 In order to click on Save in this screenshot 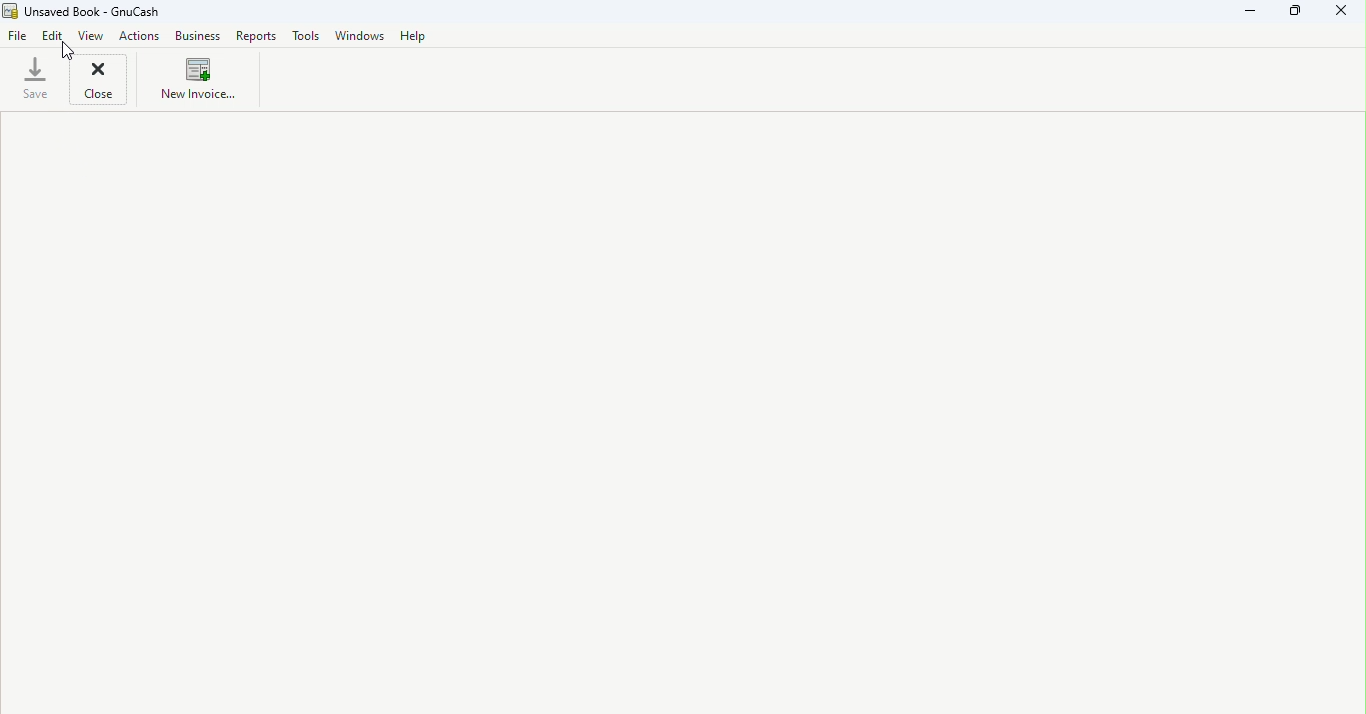, I will do `click(36, 79)`.